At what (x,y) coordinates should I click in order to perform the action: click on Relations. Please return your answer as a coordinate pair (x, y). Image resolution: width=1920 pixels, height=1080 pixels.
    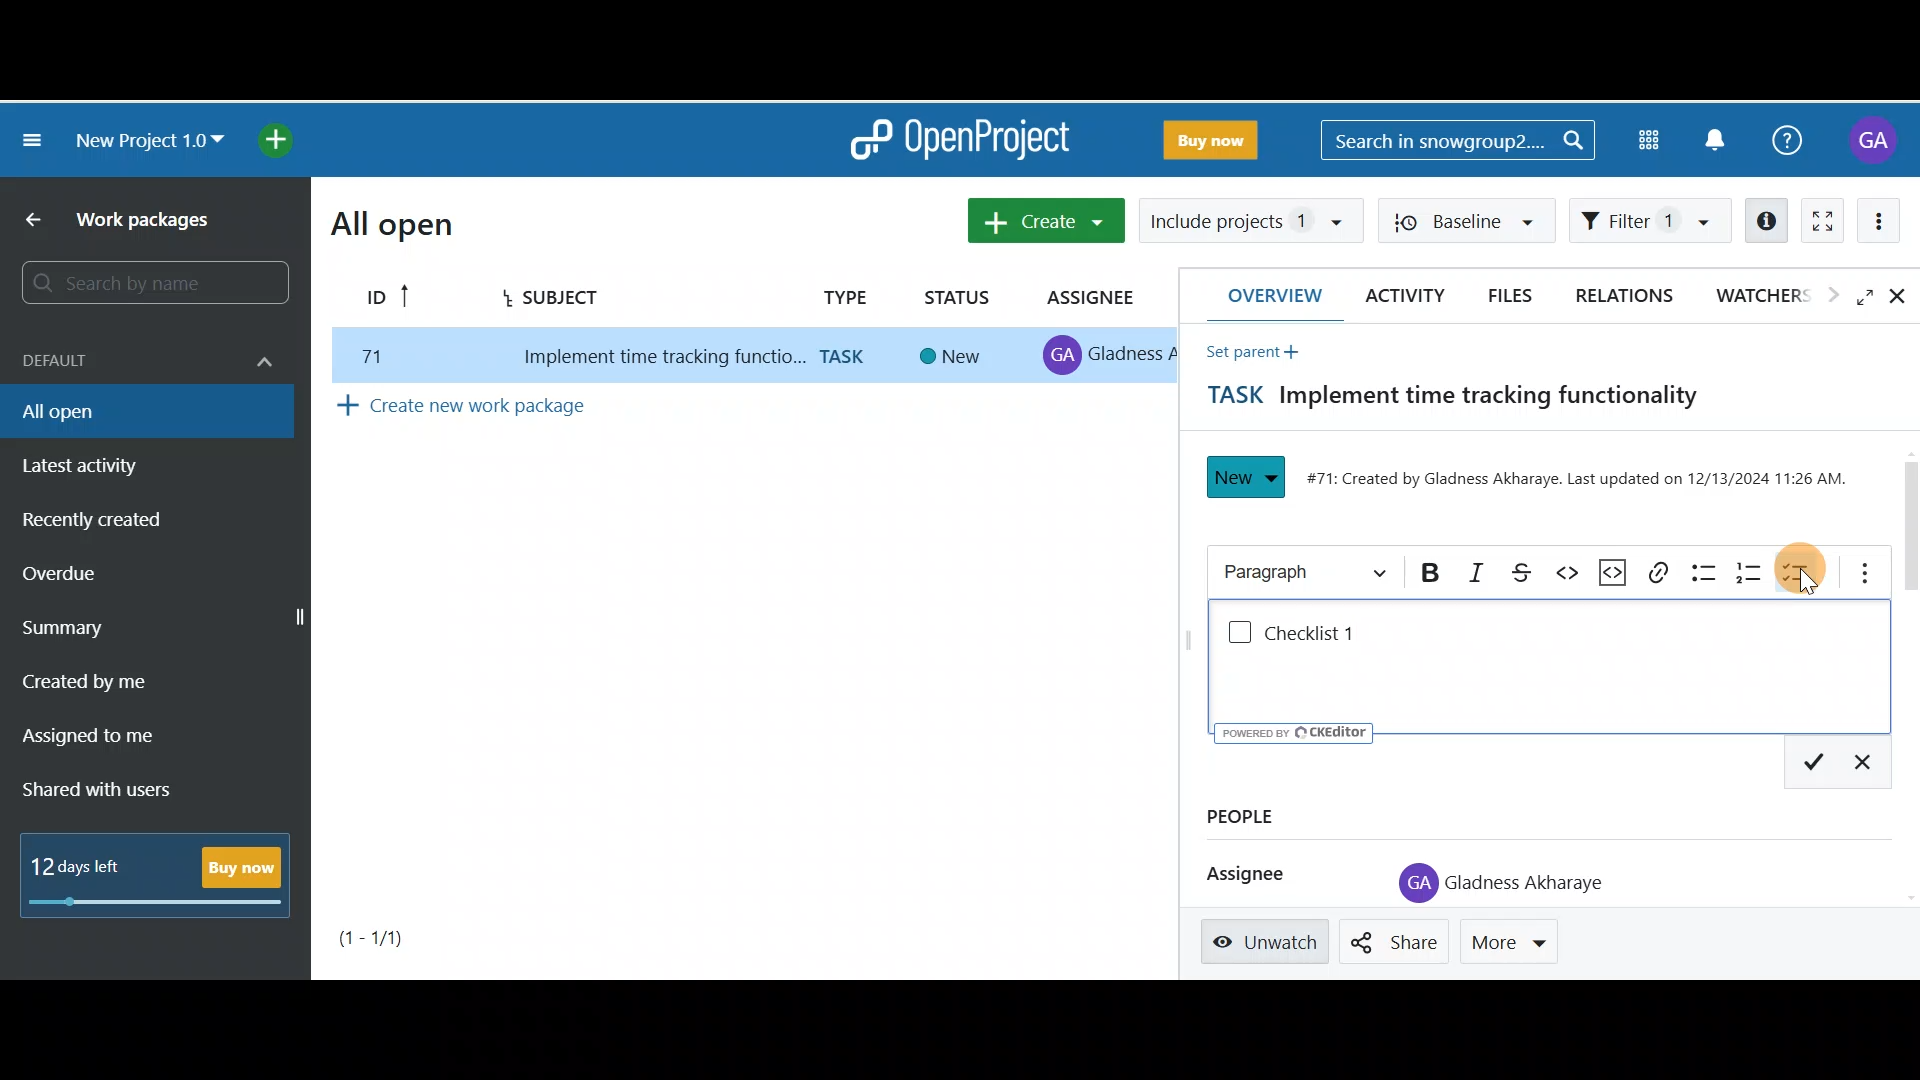
    Looking at the image, I should click on (1626, 294).